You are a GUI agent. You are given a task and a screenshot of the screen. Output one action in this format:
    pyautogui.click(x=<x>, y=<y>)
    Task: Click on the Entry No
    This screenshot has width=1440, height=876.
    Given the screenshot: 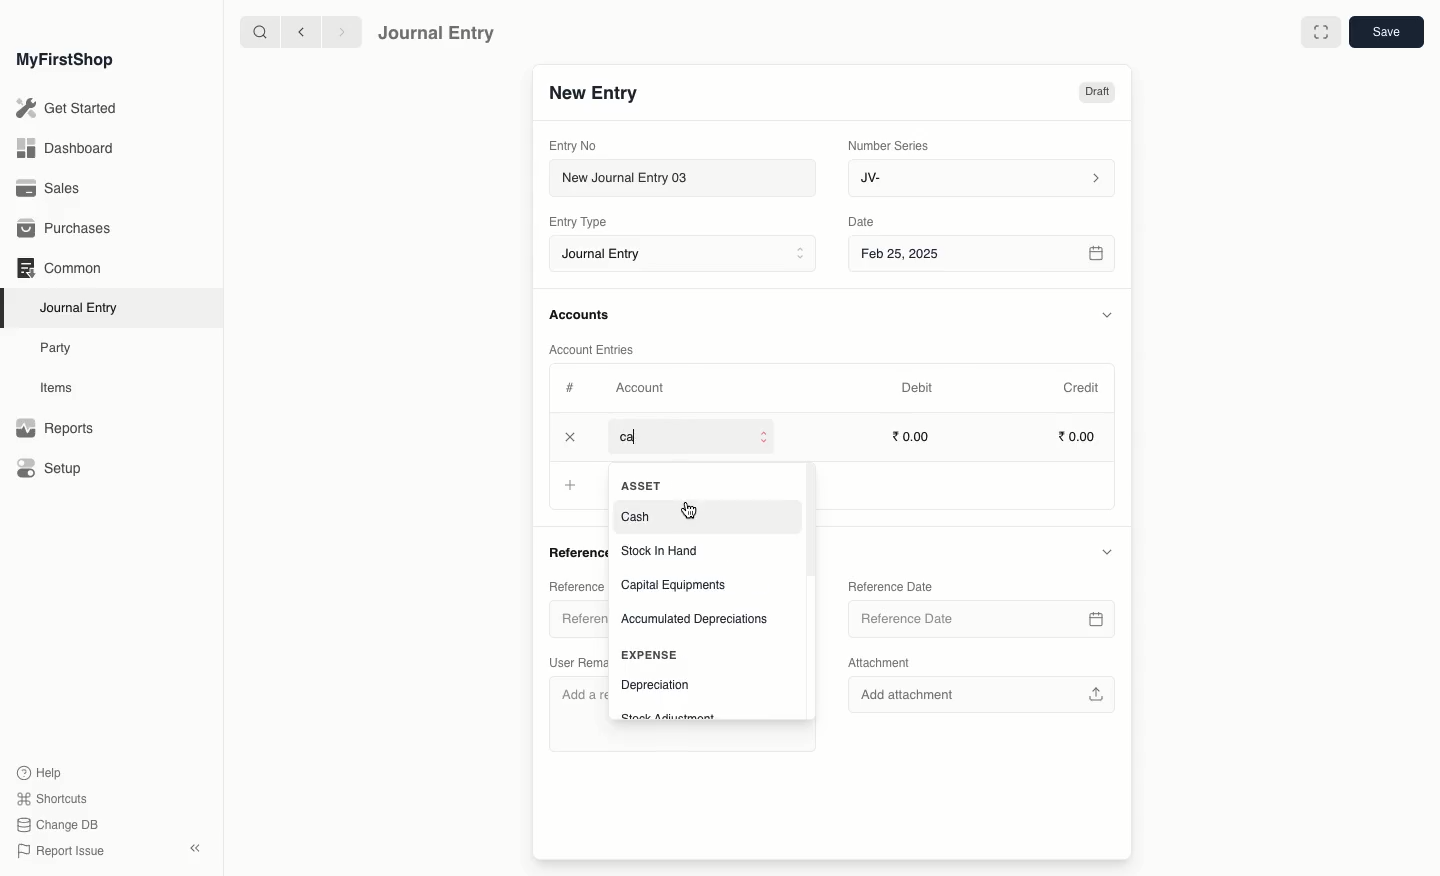 What is the action you would take?
    pyautogui.click(x=574, y=145)
    